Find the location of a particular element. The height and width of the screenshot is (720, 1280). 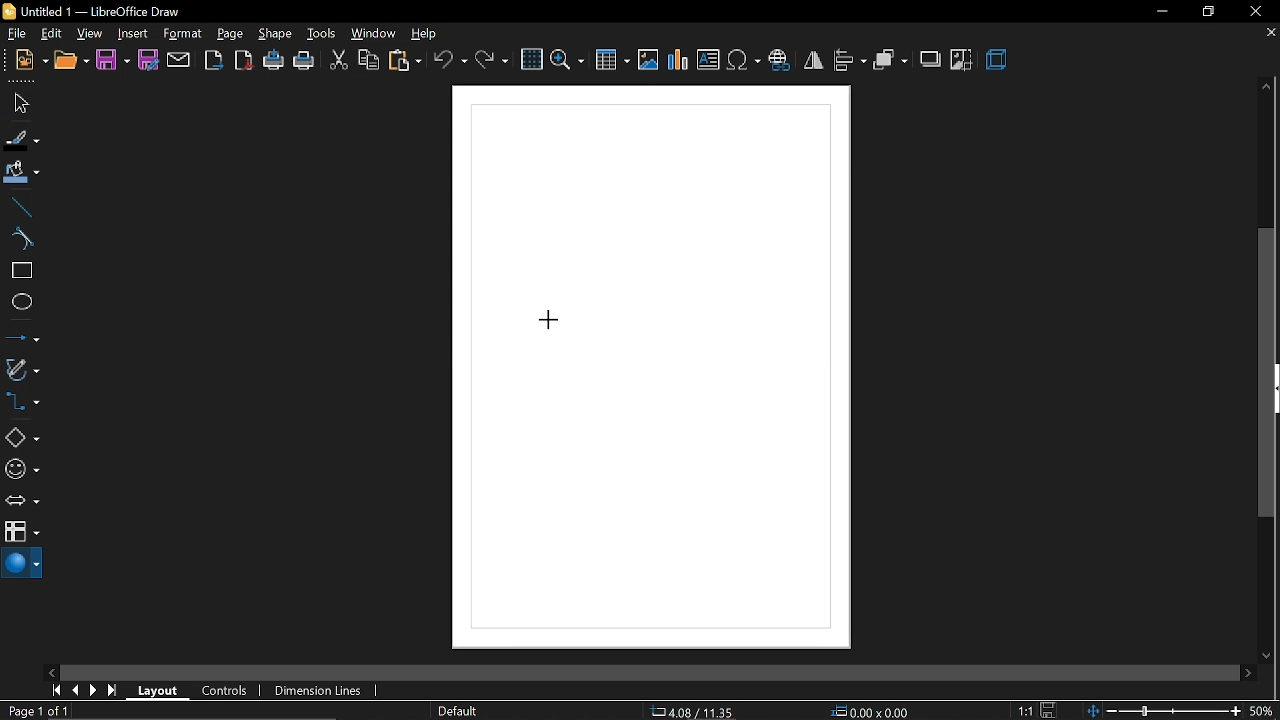

Canvas is located at coordinates (649, 369).